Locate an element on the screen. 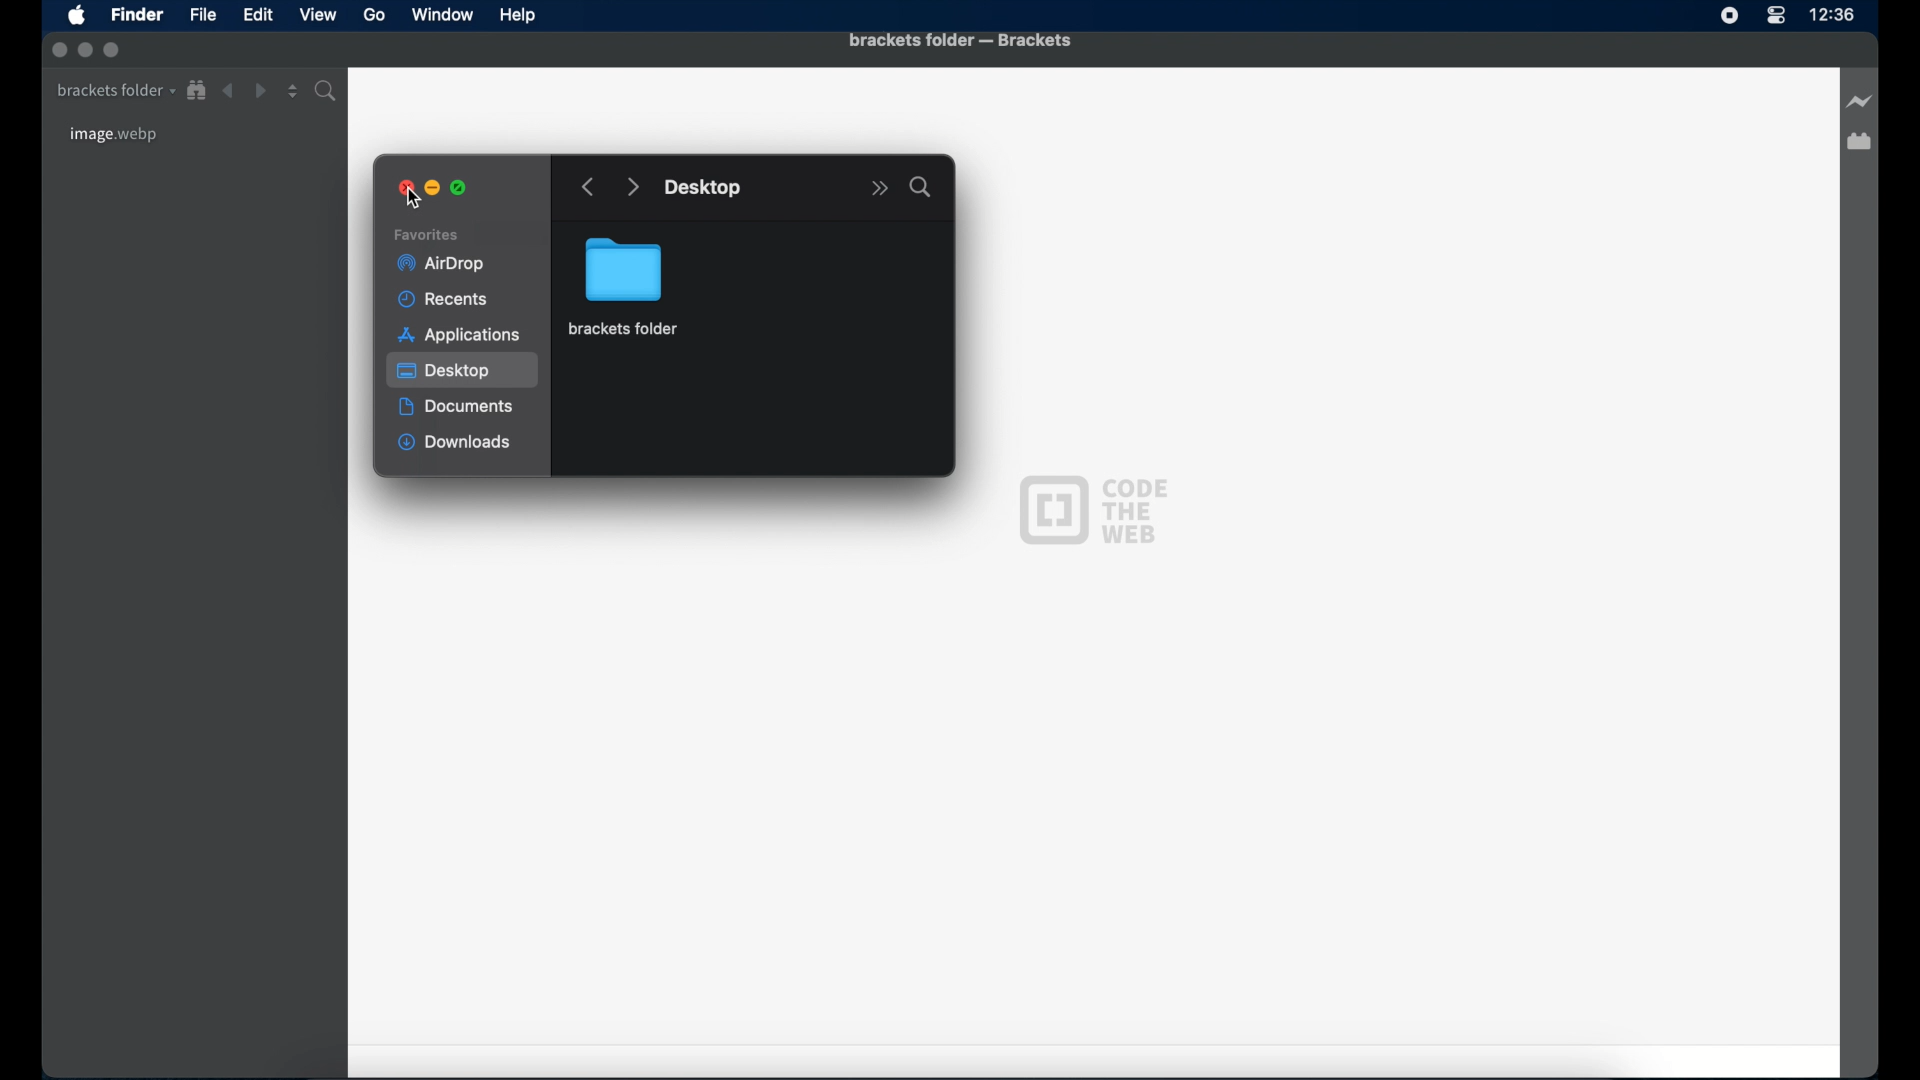 This screenshot has width=1920, height=1080. brackets folder is located at coordinates (625, 287).